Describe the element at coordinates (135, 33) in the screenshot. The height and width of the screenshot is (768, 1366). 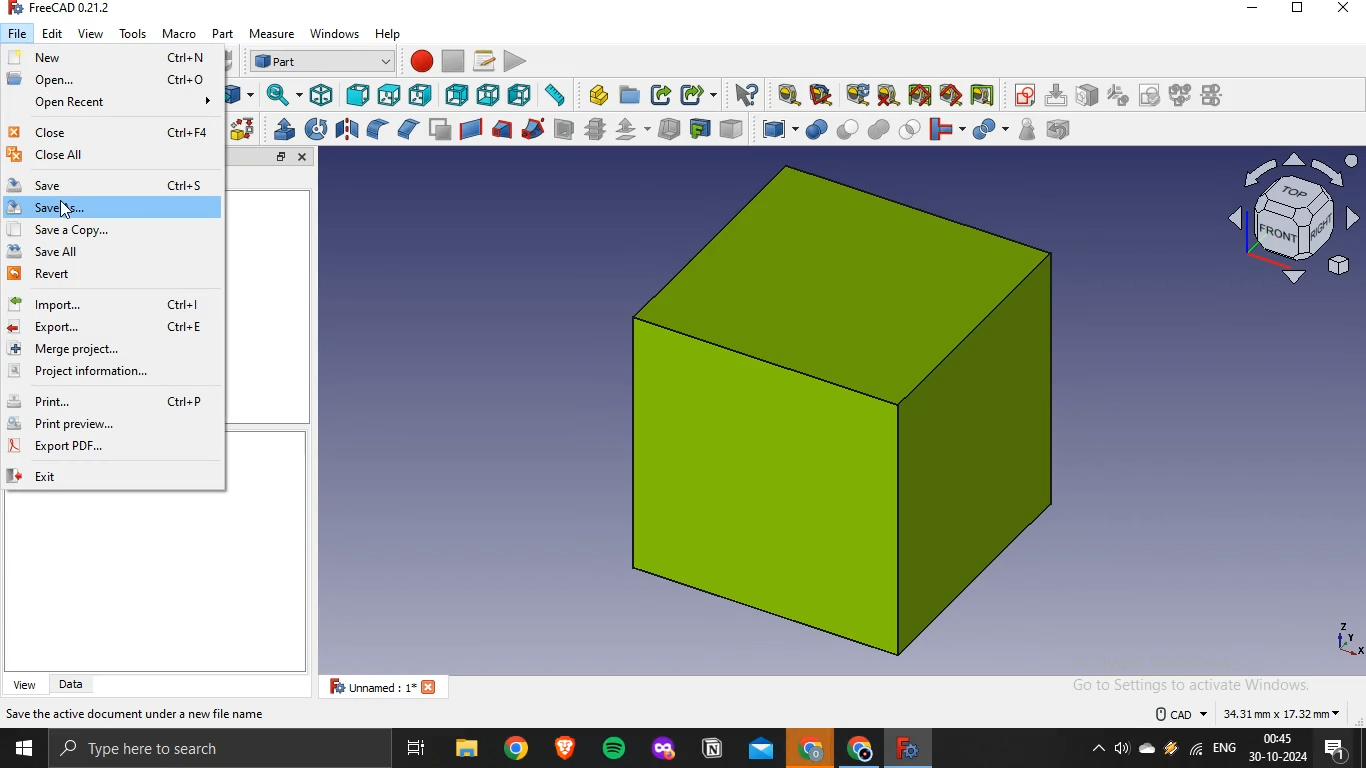
I see `tools` at that location.